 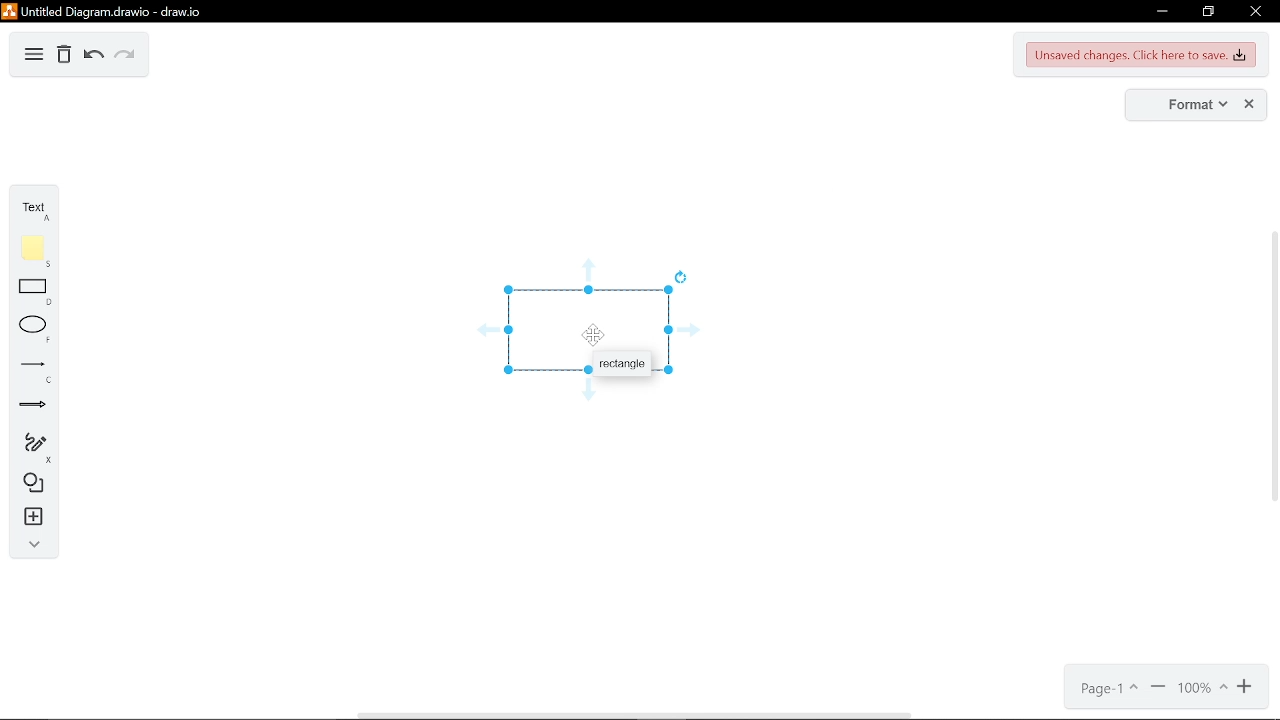 What do you see at coordinates (64, 57) in the screenshot?
I see `delete` at bounding box center [64, 57].